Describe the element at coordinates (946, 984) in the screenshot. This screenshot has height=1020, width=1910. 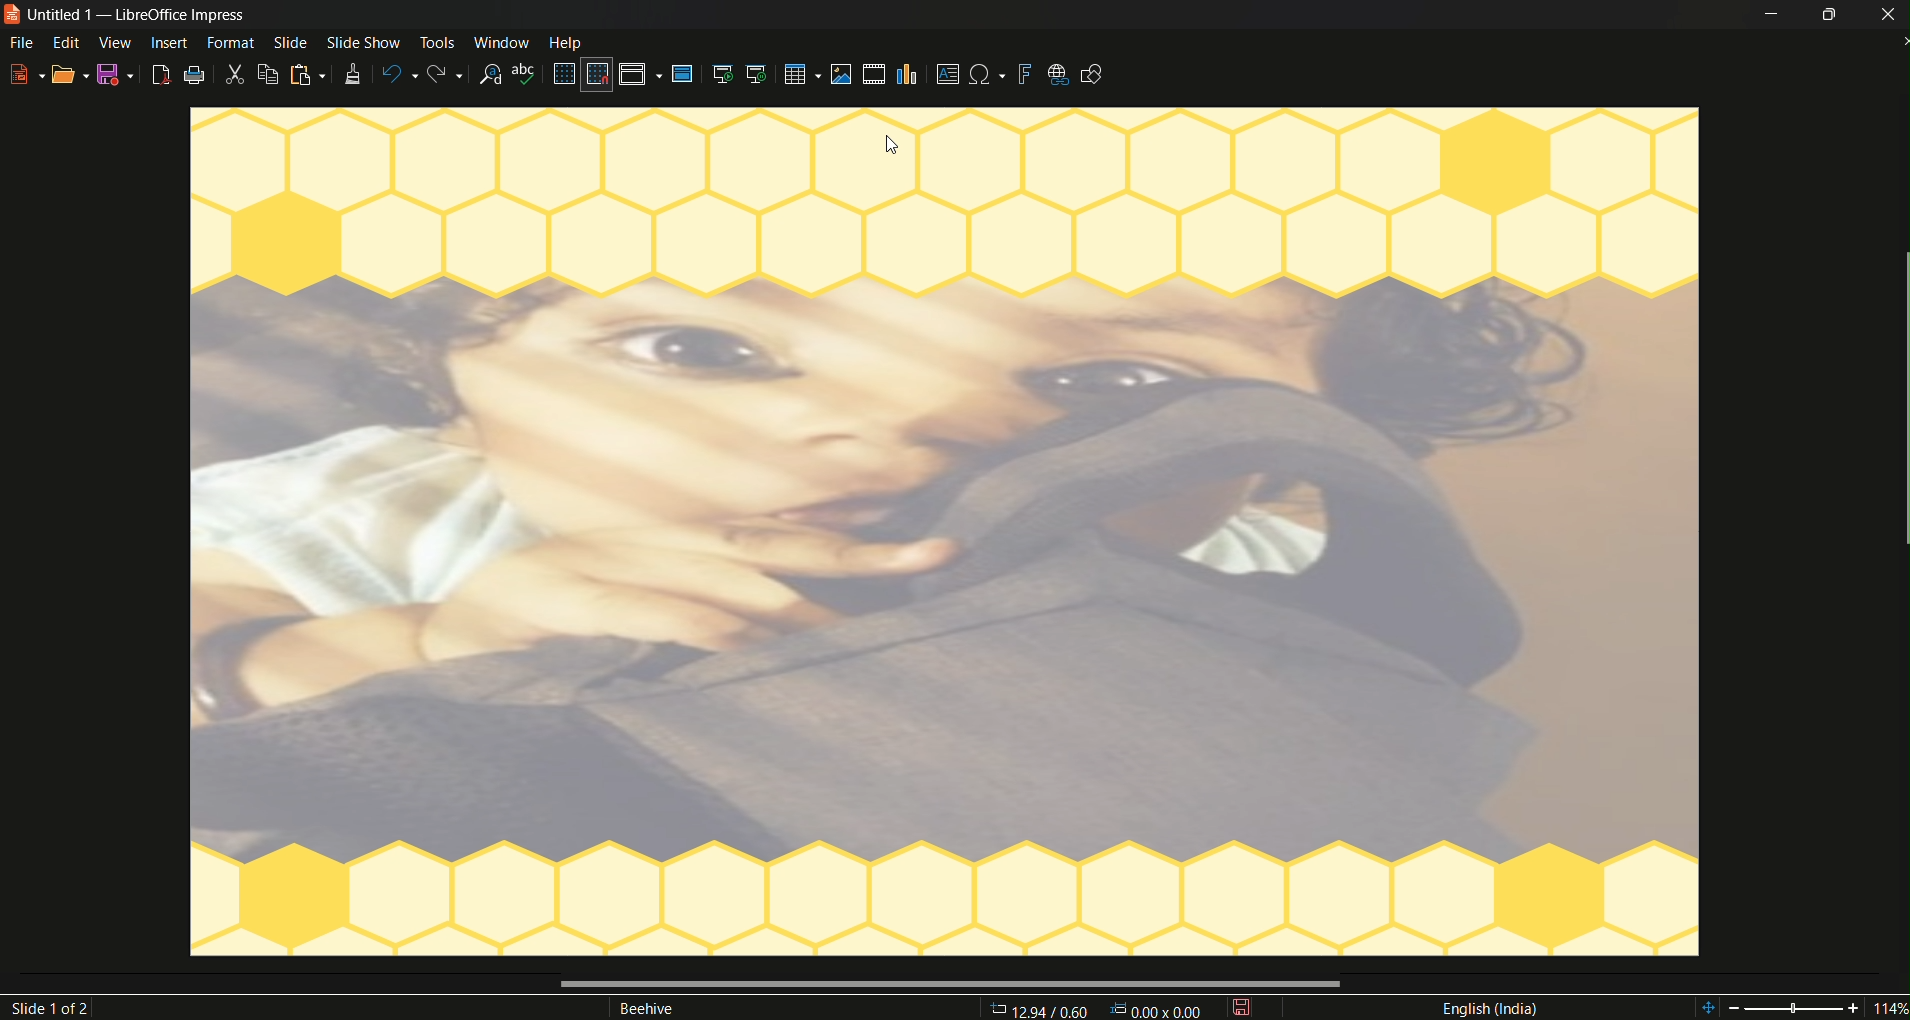
I see `scrollbar` at that location.